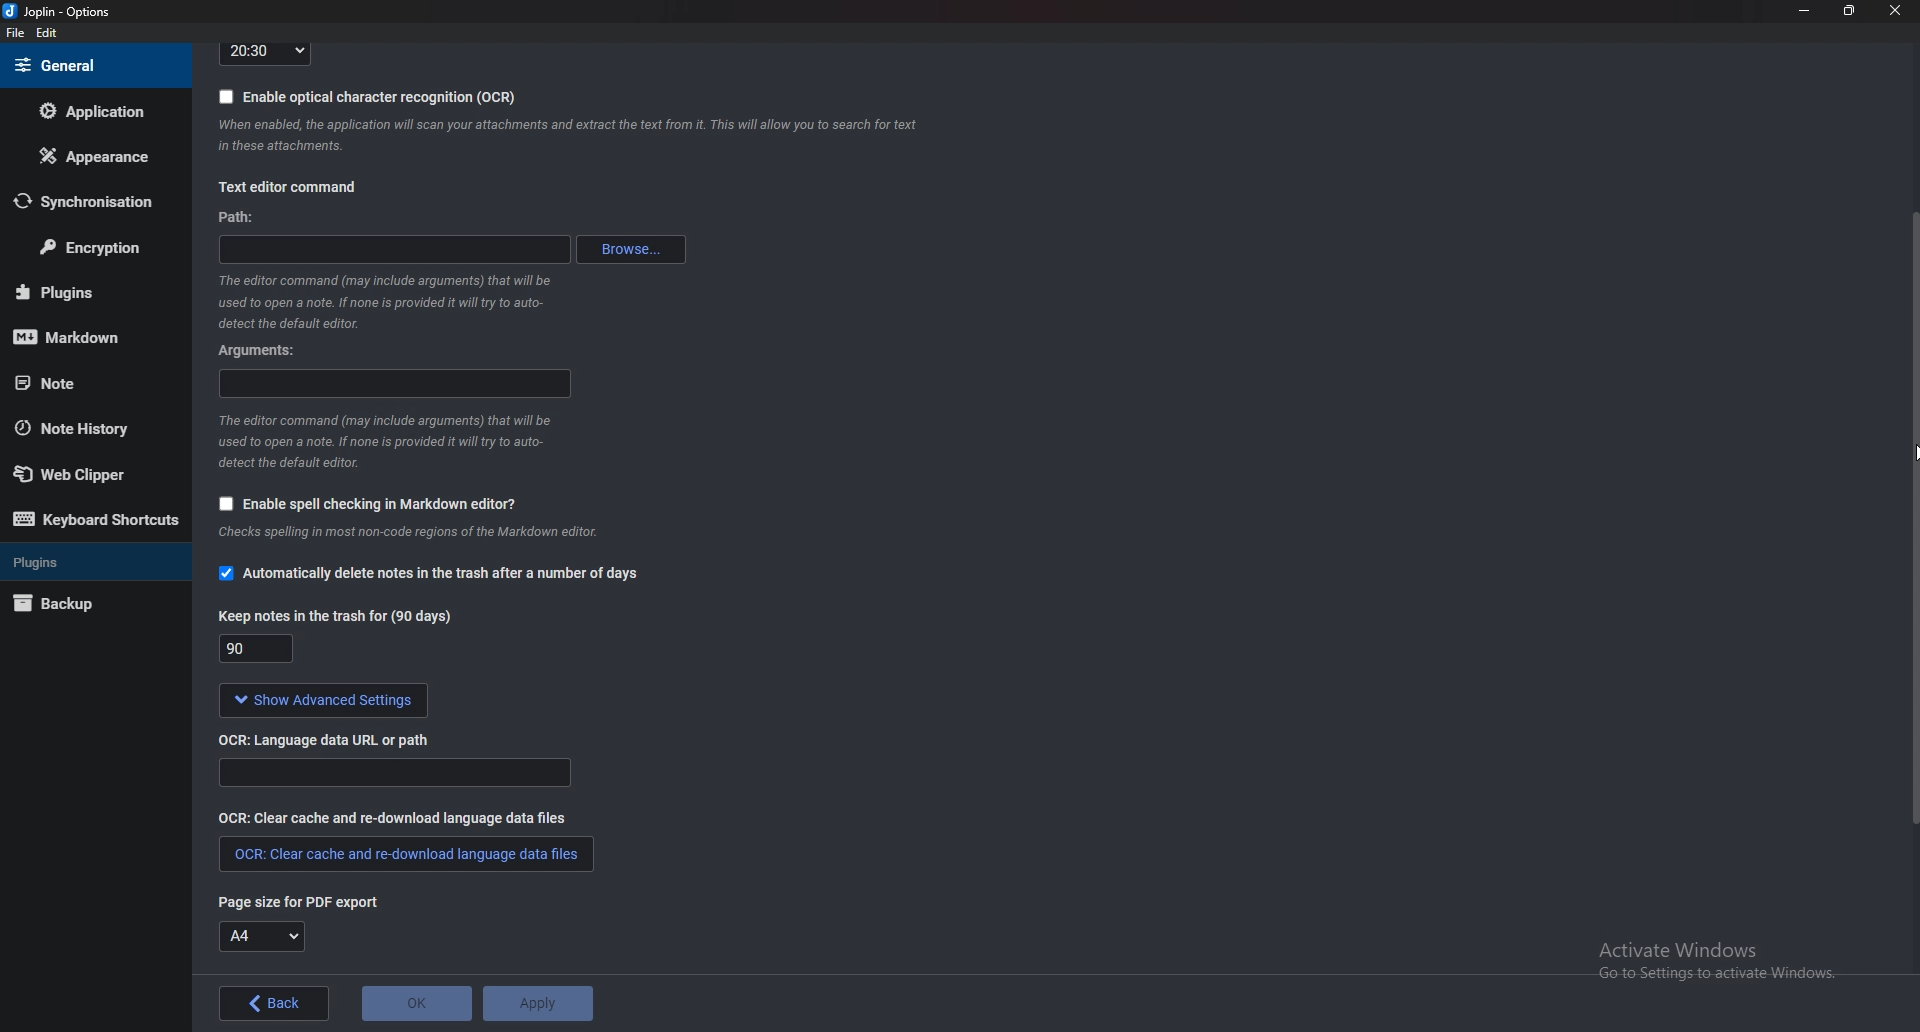 The height and width of the screenshot is (1032, 1920). Describe the element at coordinates (82, 429) in the screenshot. I see `Note history` at that location.